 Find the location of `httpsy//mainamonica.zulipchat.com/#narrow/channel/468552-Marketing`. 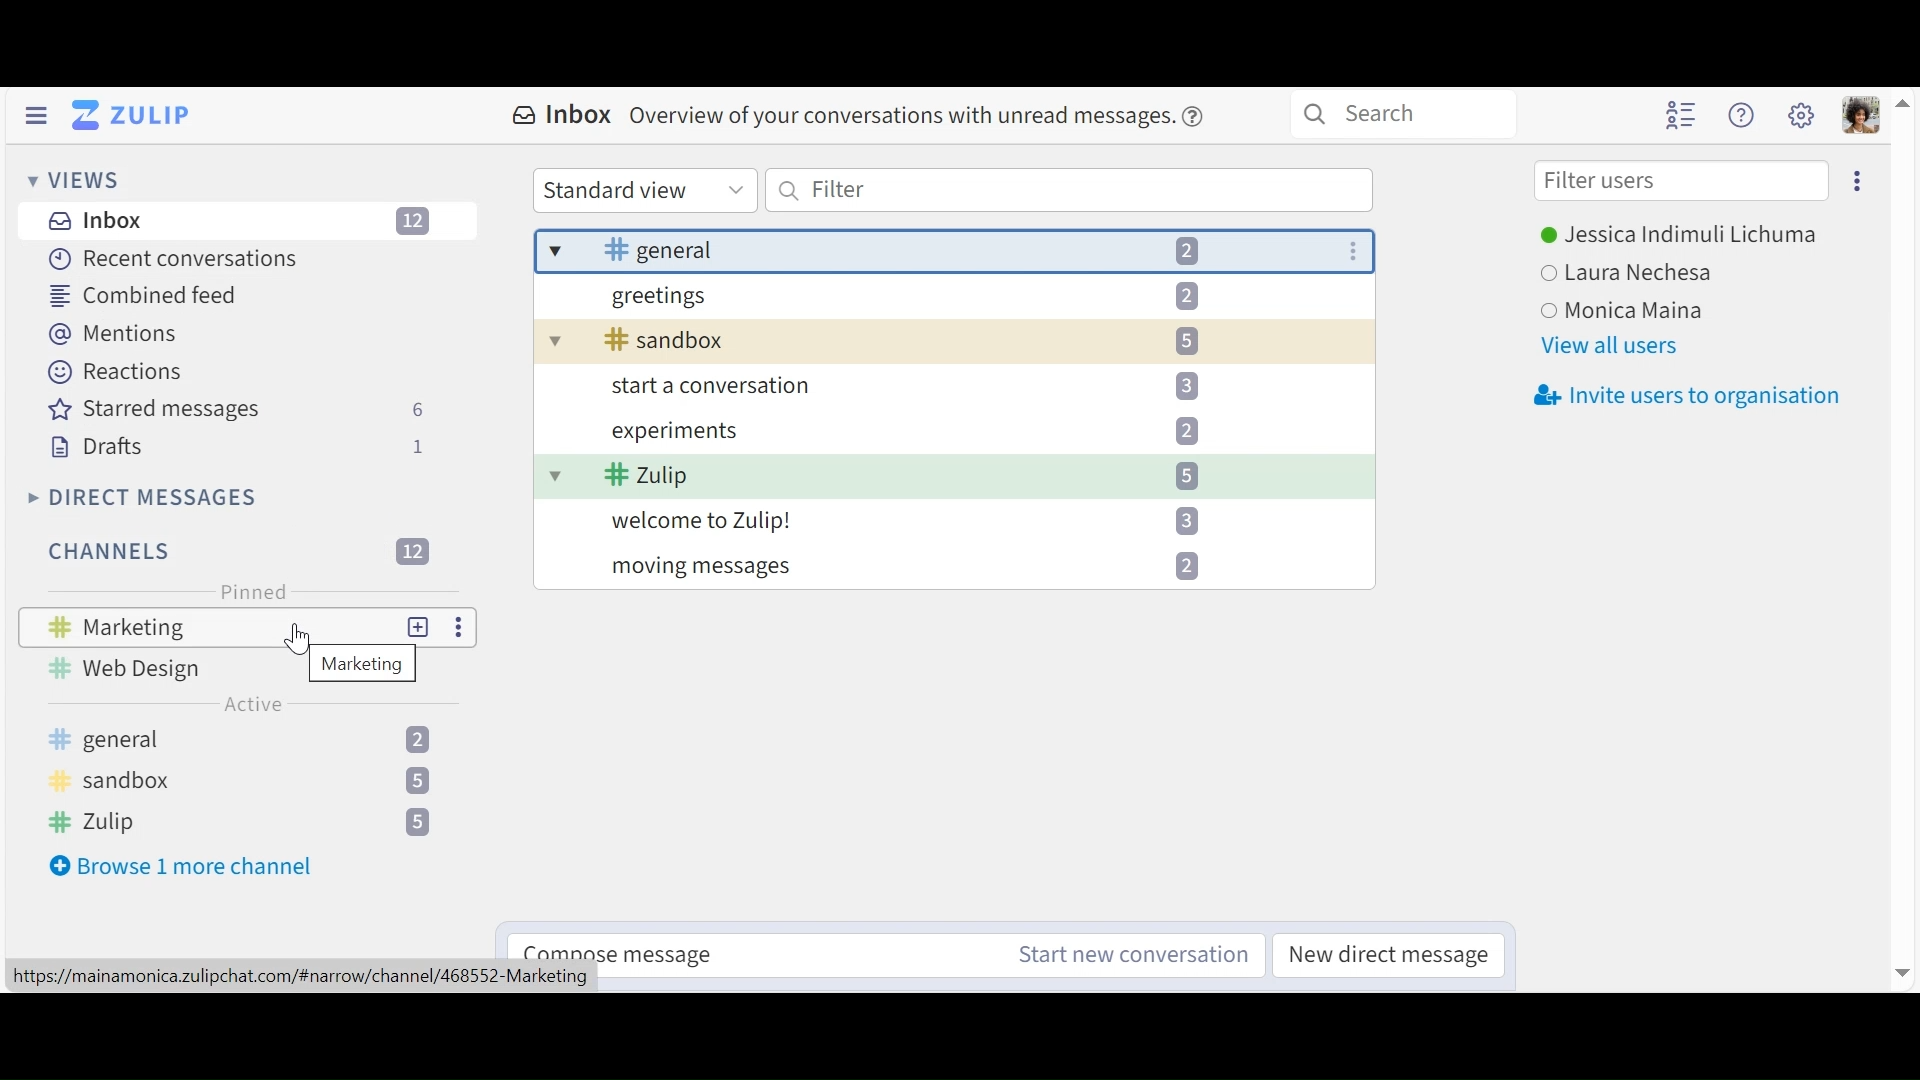

httpsy//mainamonica.zulipchat.com/#narrow/channel/468552-Marketing is located at coordinates (304, 972).